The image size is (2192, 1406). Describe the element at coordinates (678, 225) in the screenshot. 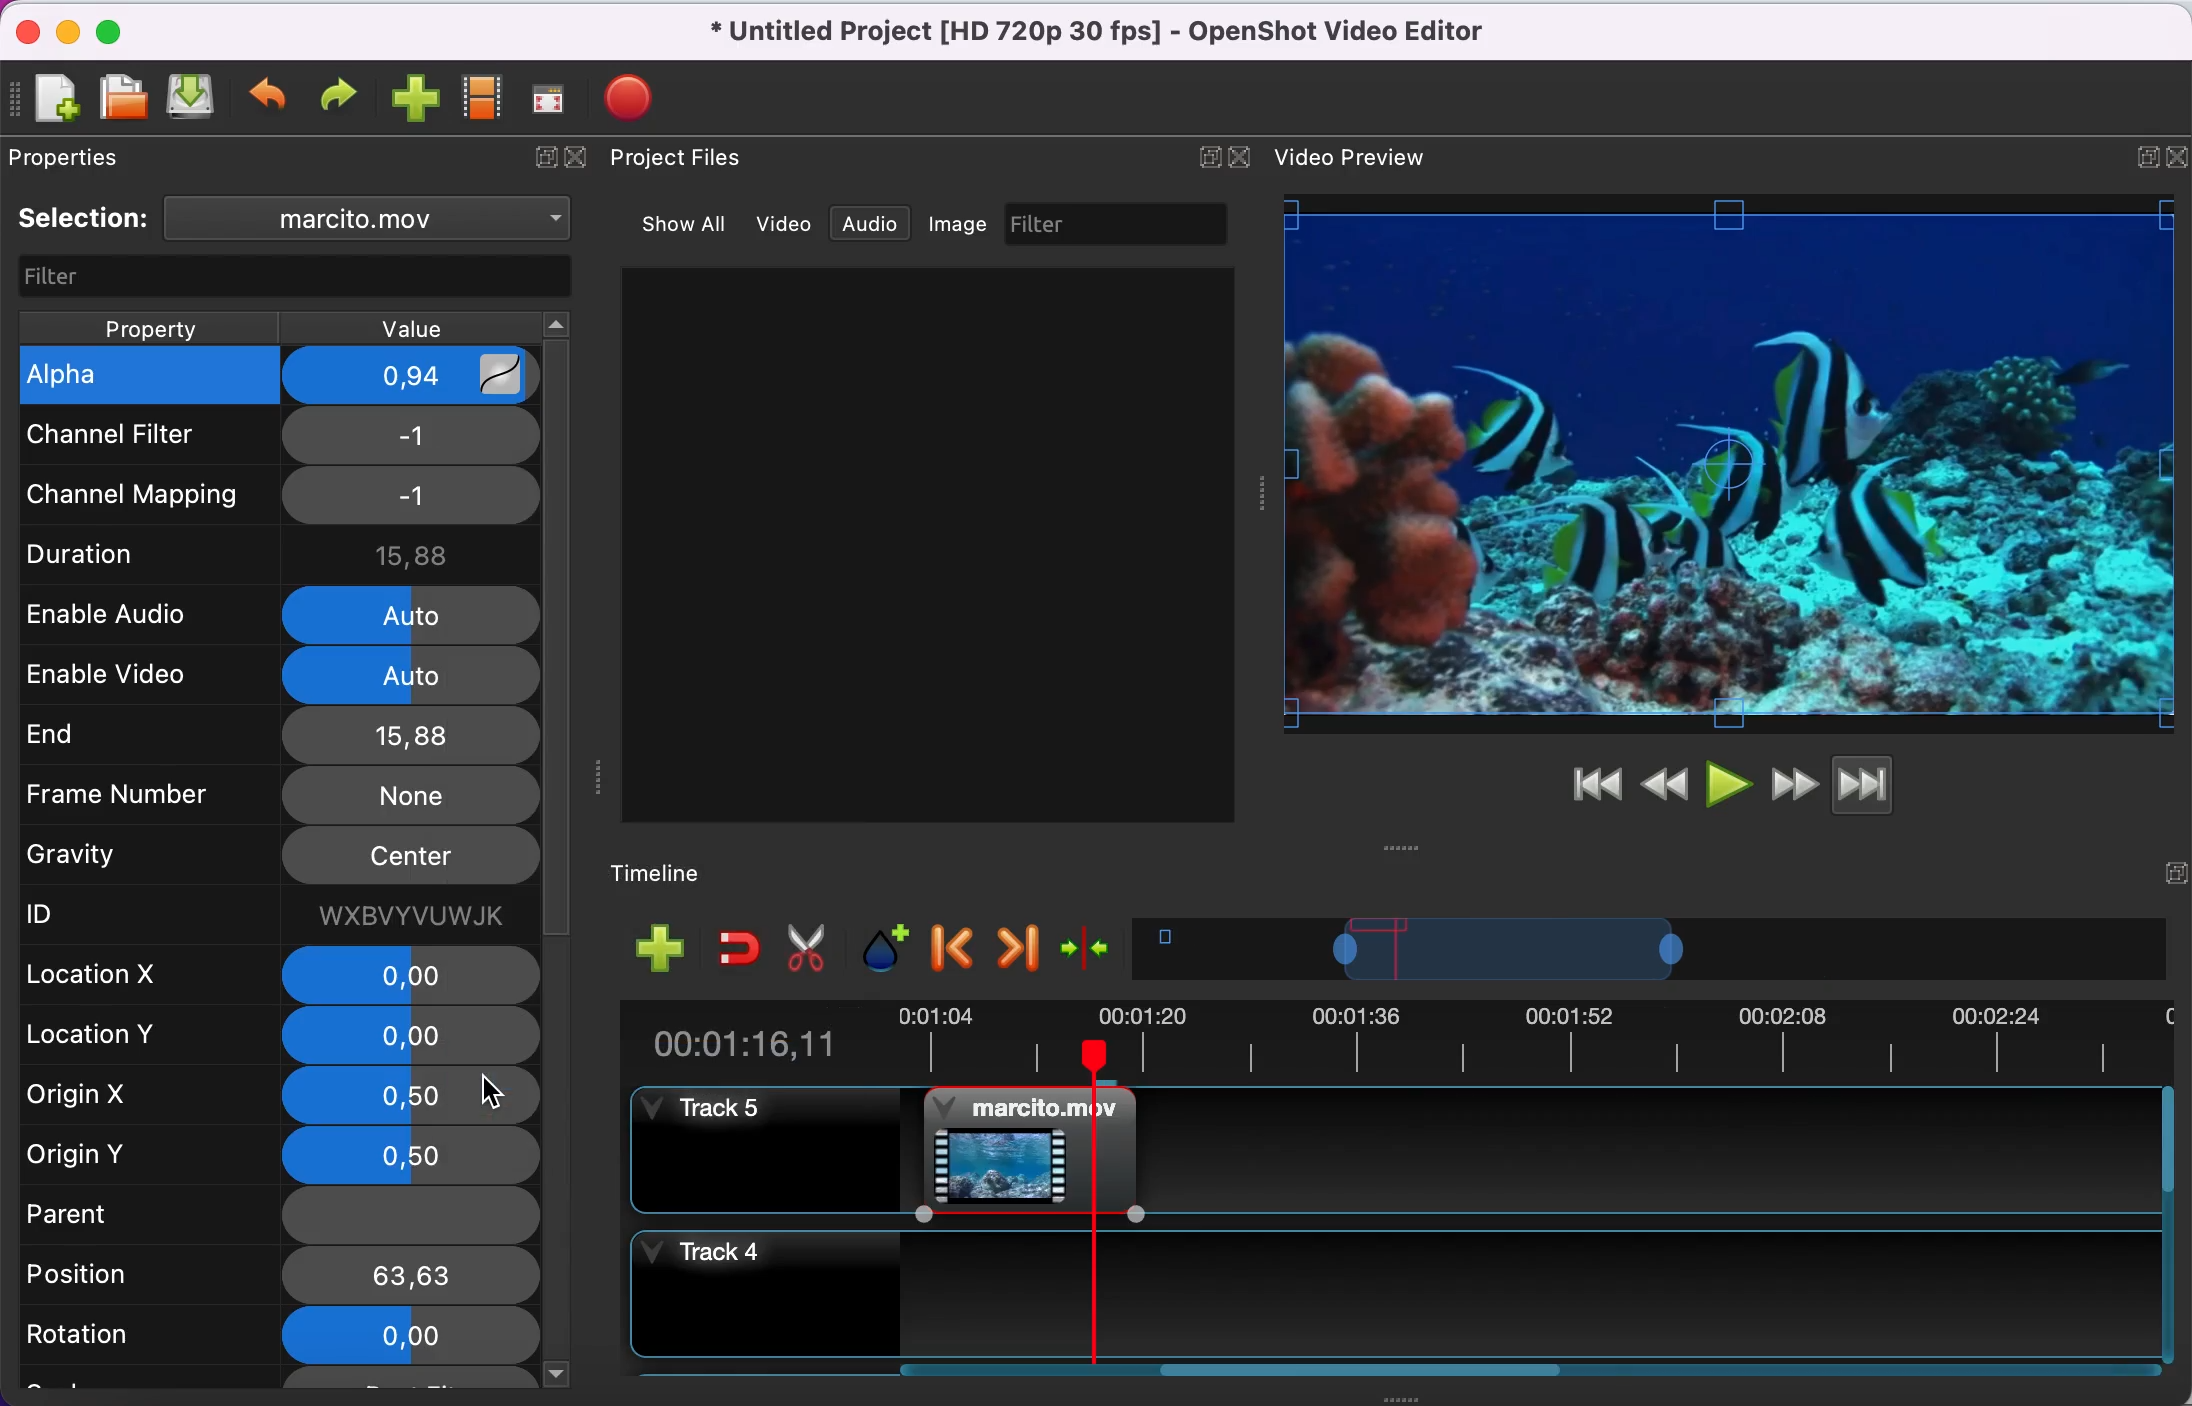

I see `Show All` at that location.